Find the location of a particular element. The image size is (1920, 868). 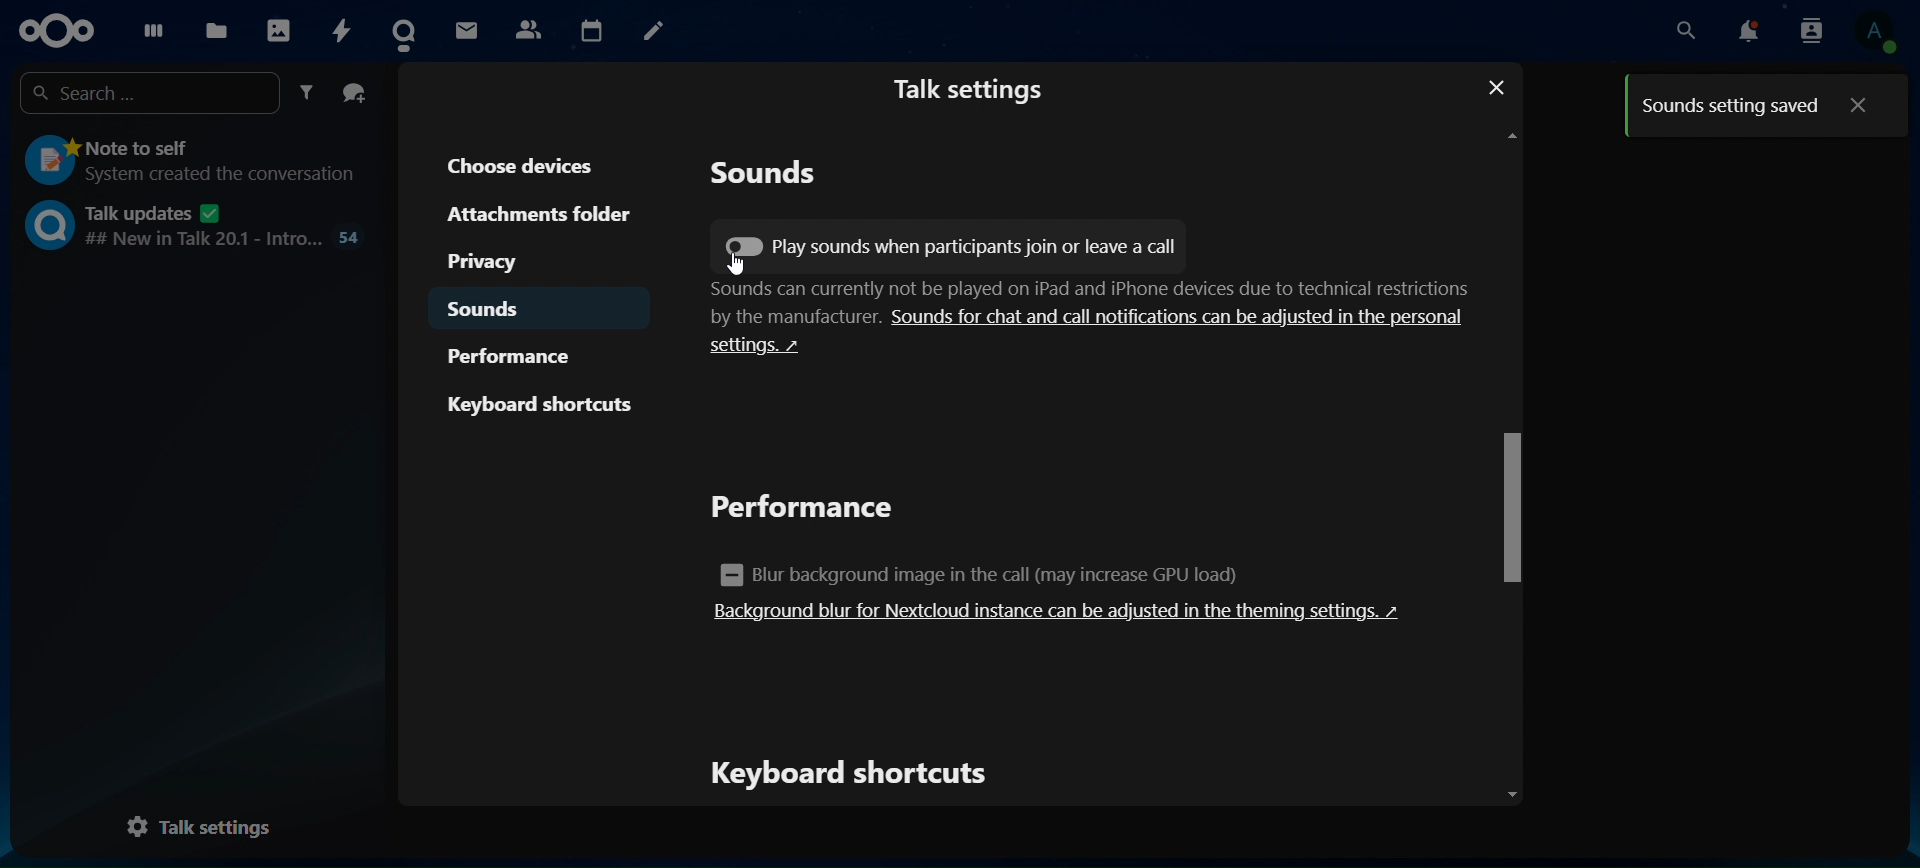

logo is located at coordinates (58, 30).